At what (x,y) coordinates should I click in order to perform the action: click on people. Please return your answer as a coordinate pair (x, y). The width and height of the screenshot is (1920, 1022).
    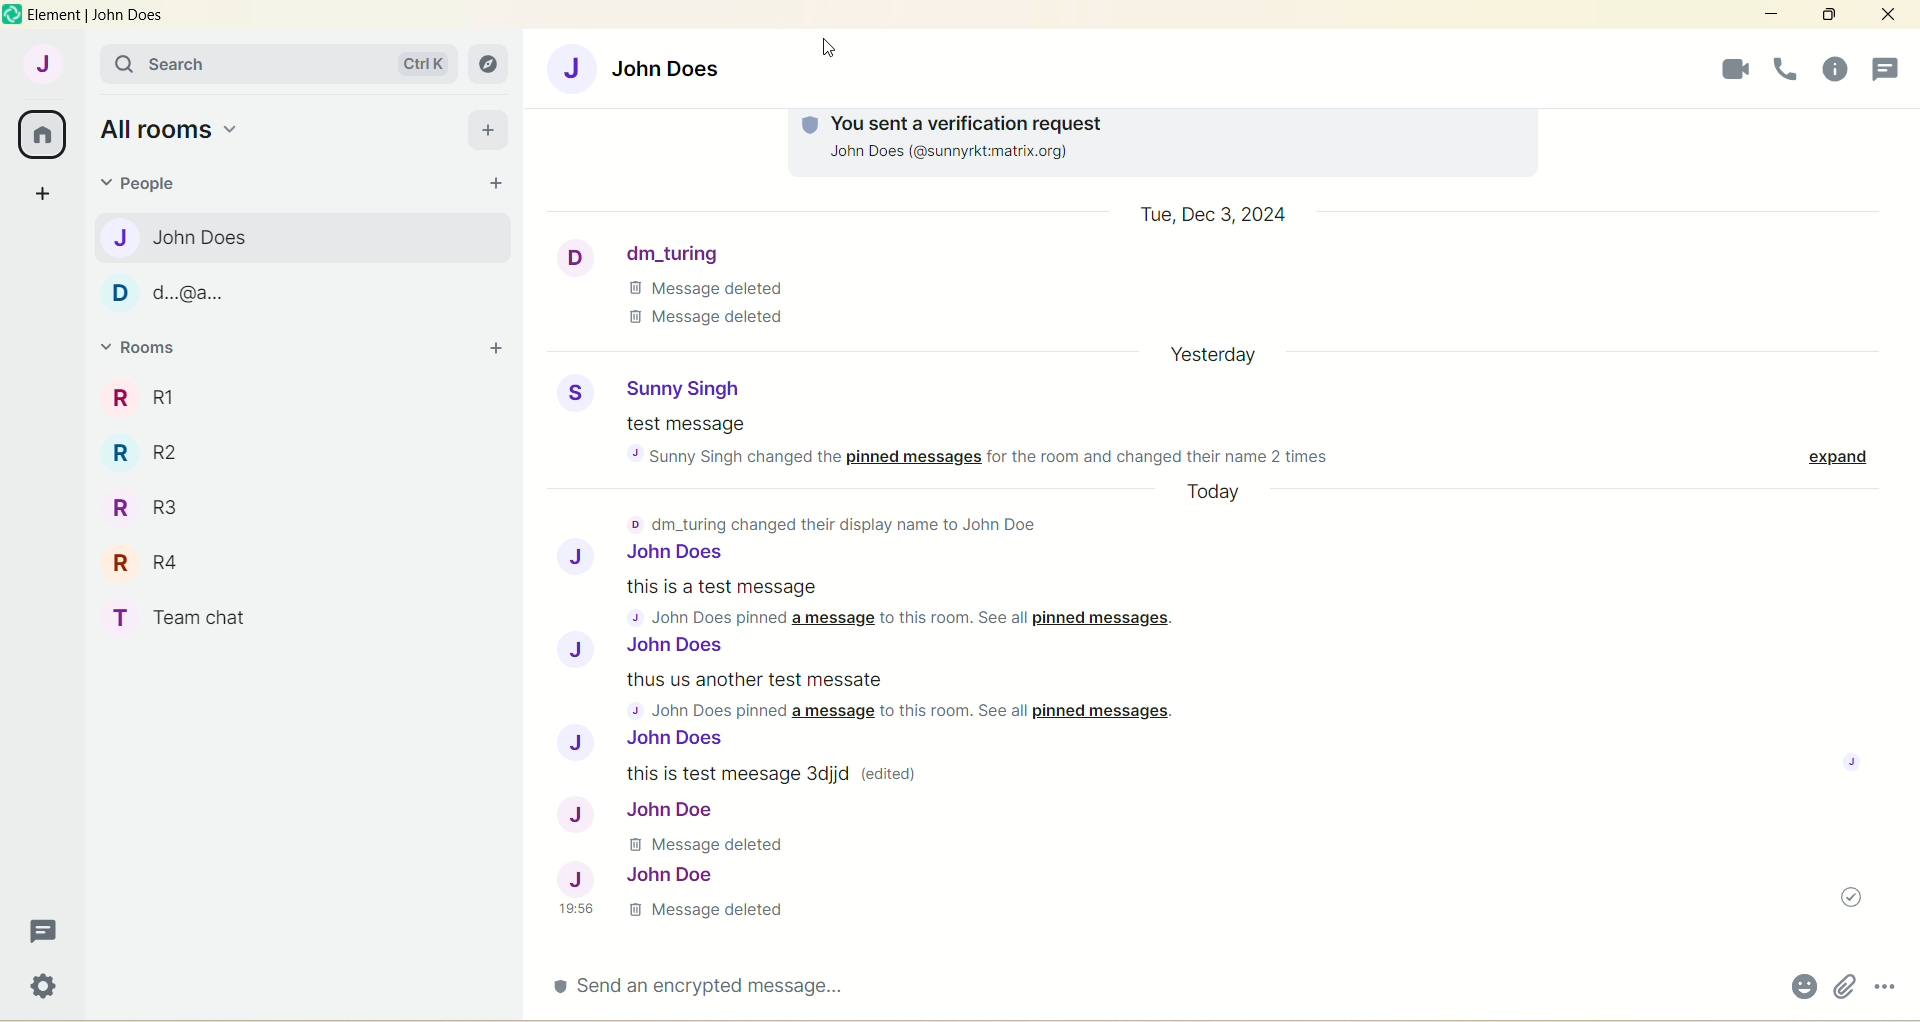
    Looking at the image, I should click on (1888, 67).